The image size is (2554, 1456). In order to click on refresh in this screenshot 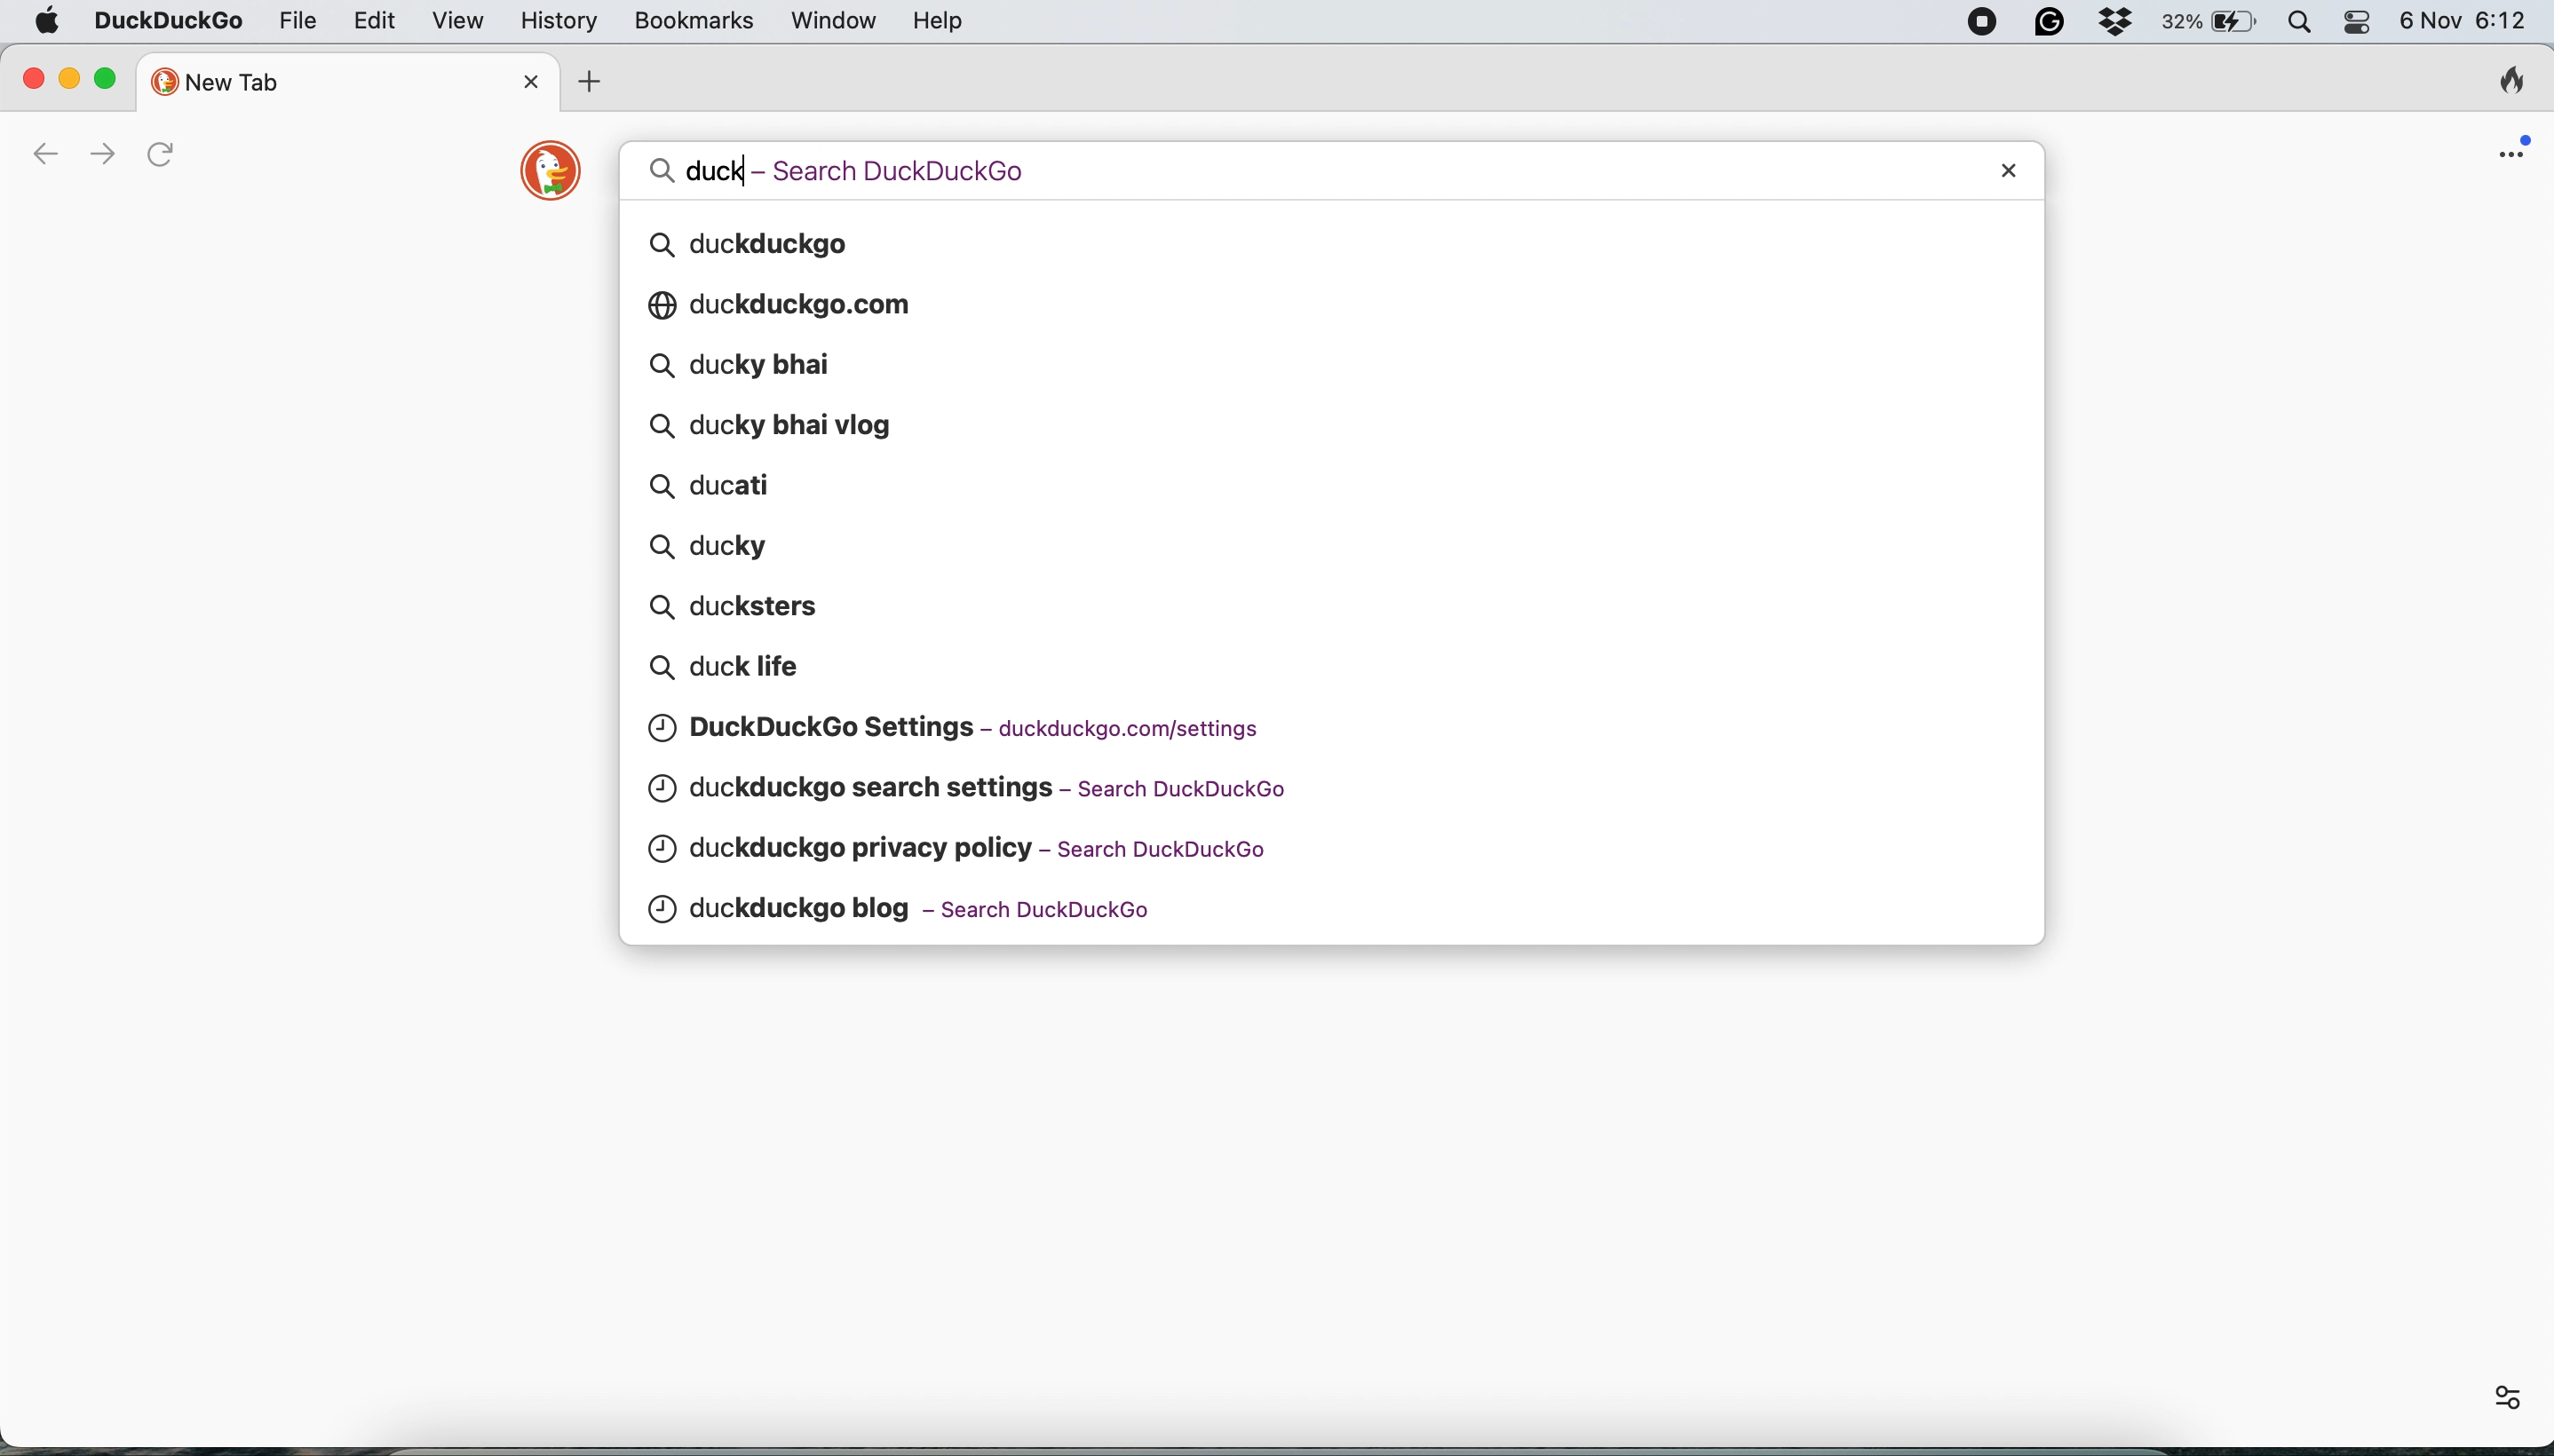, I will do `click(168, 155)`.